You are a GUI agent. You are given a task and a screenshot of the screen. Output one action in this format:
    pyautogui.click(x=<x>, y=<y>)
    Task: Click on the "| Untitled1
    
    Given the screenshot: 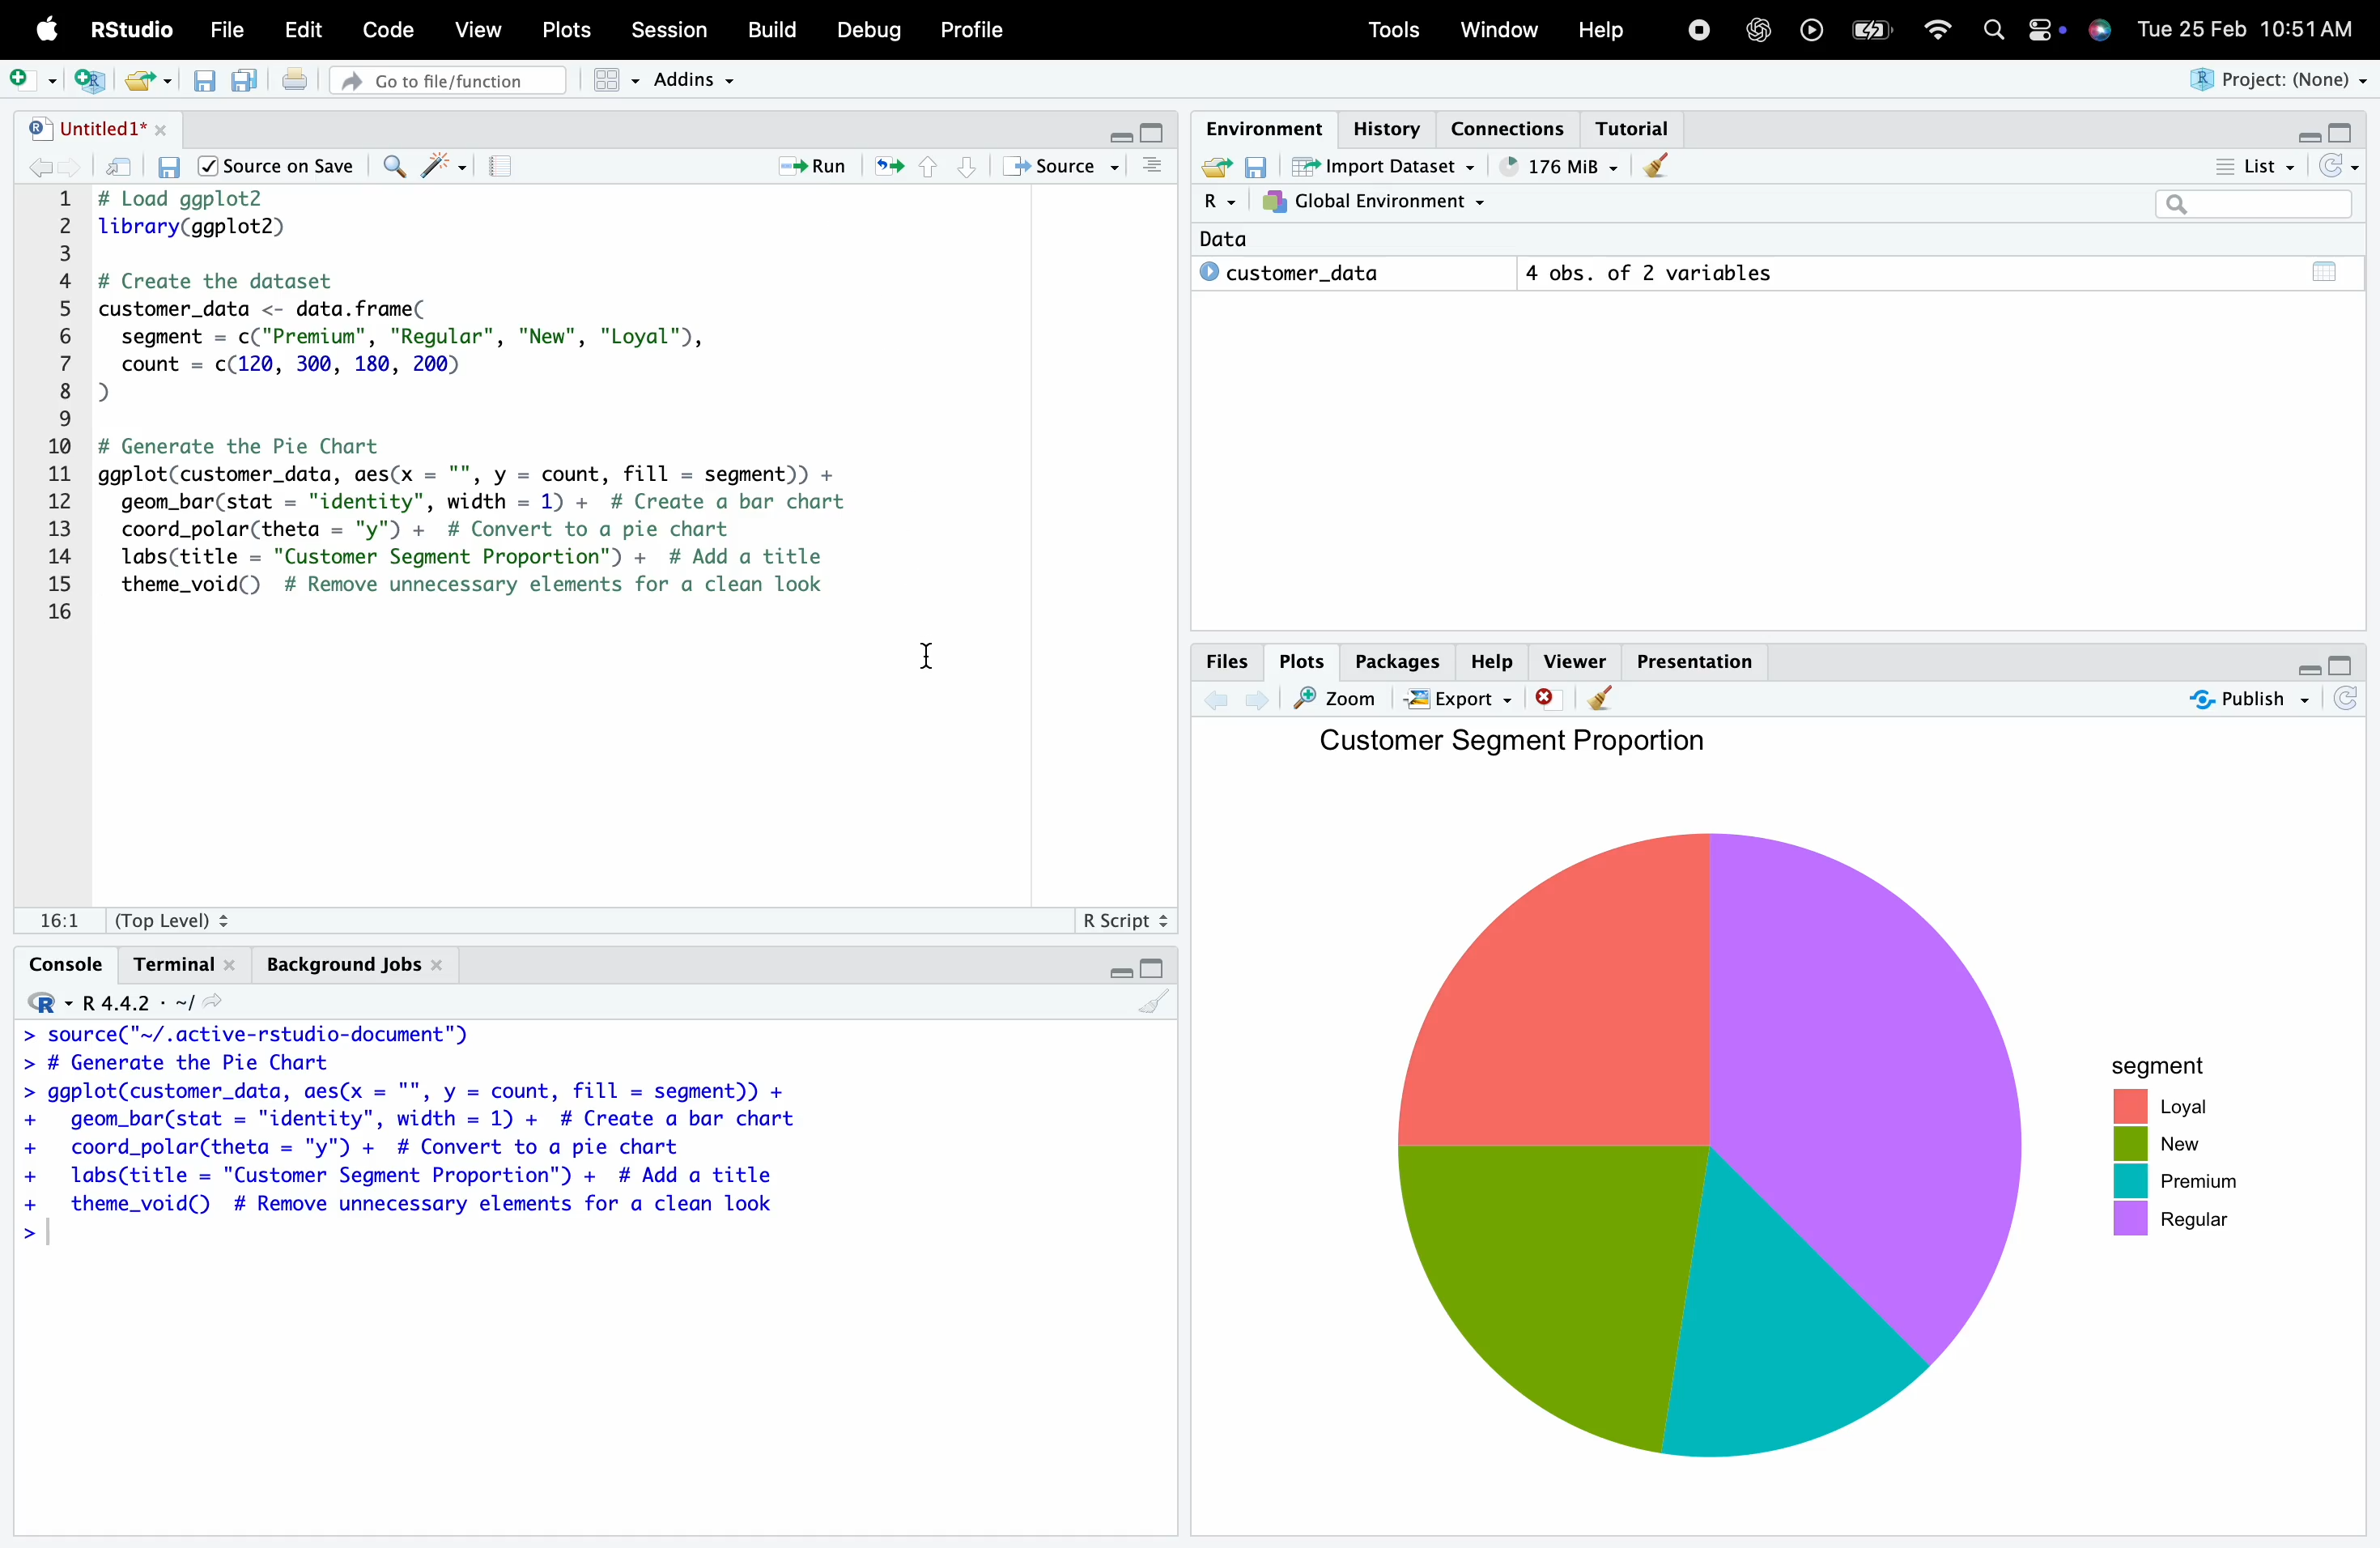 What is the action you would take?
    pyautogui.click(x=96, y=130)
    